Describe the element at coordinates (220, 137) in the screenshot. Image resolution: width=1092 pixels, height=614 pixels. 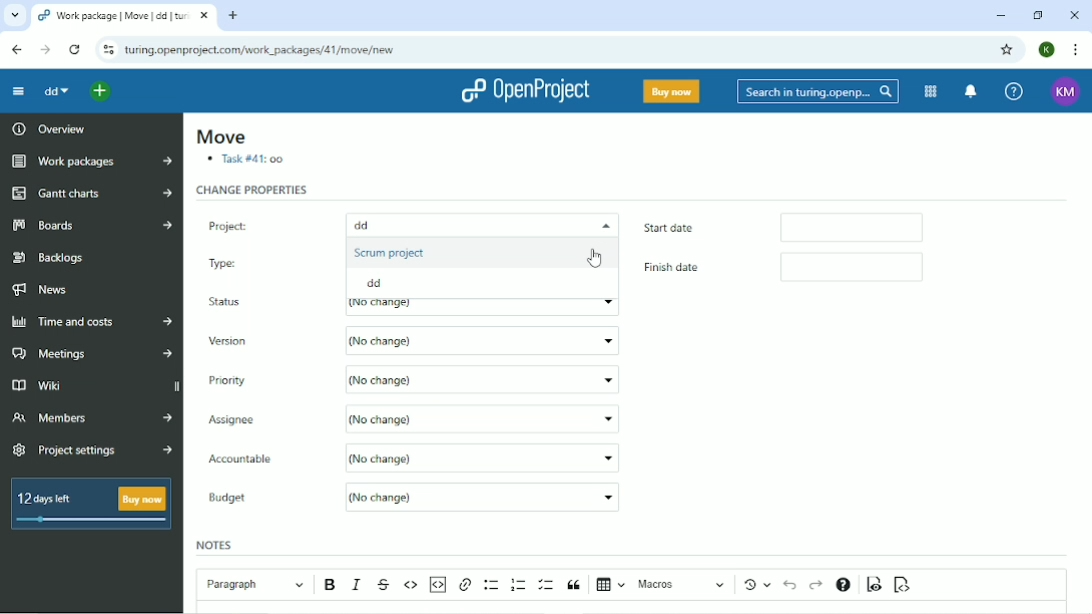
I see `Move` at that location.